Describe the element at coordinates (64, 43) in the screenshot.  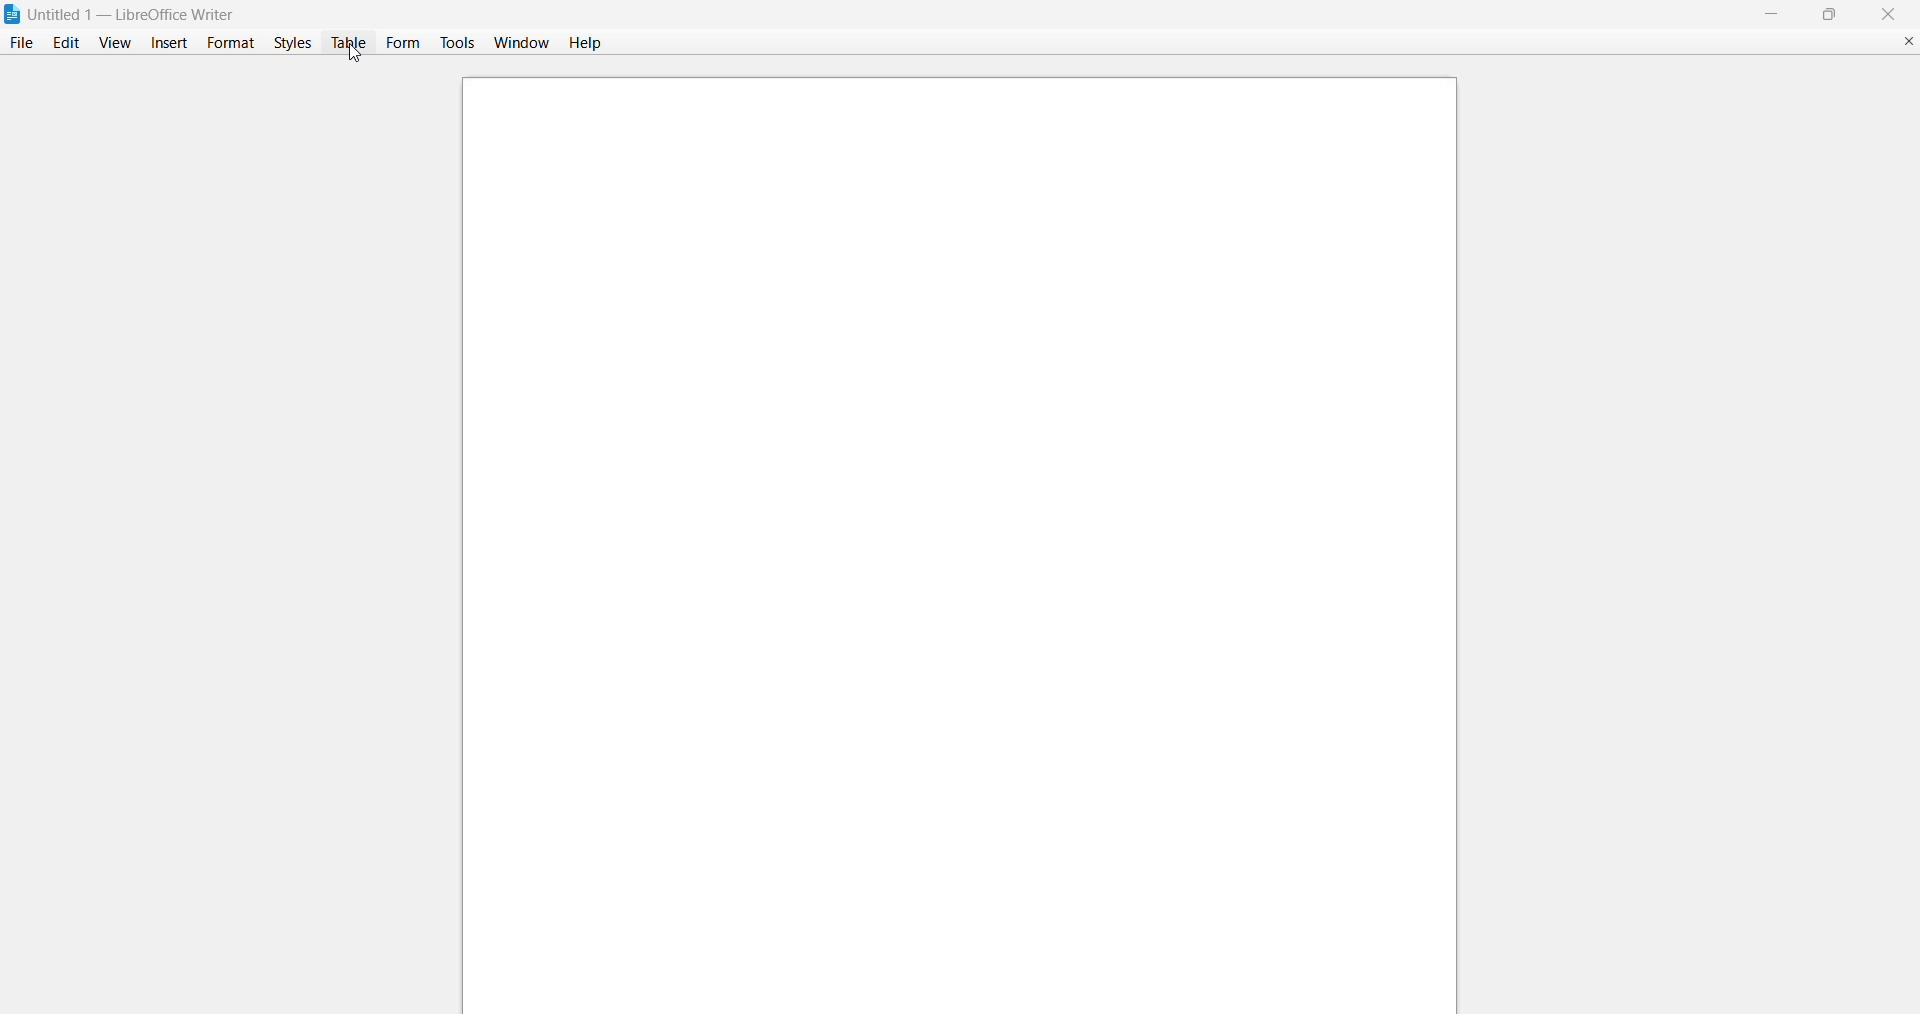
I see `edit` at that location.